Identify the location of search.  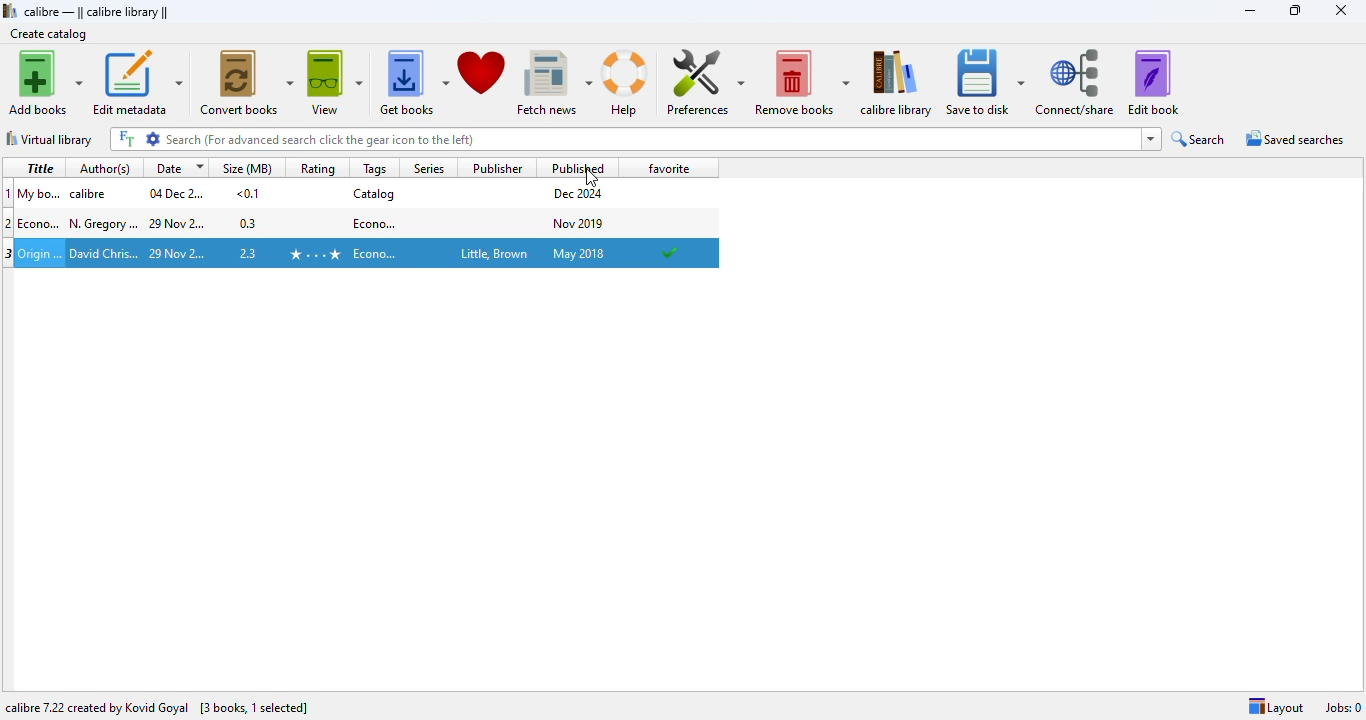
(1199, 139).